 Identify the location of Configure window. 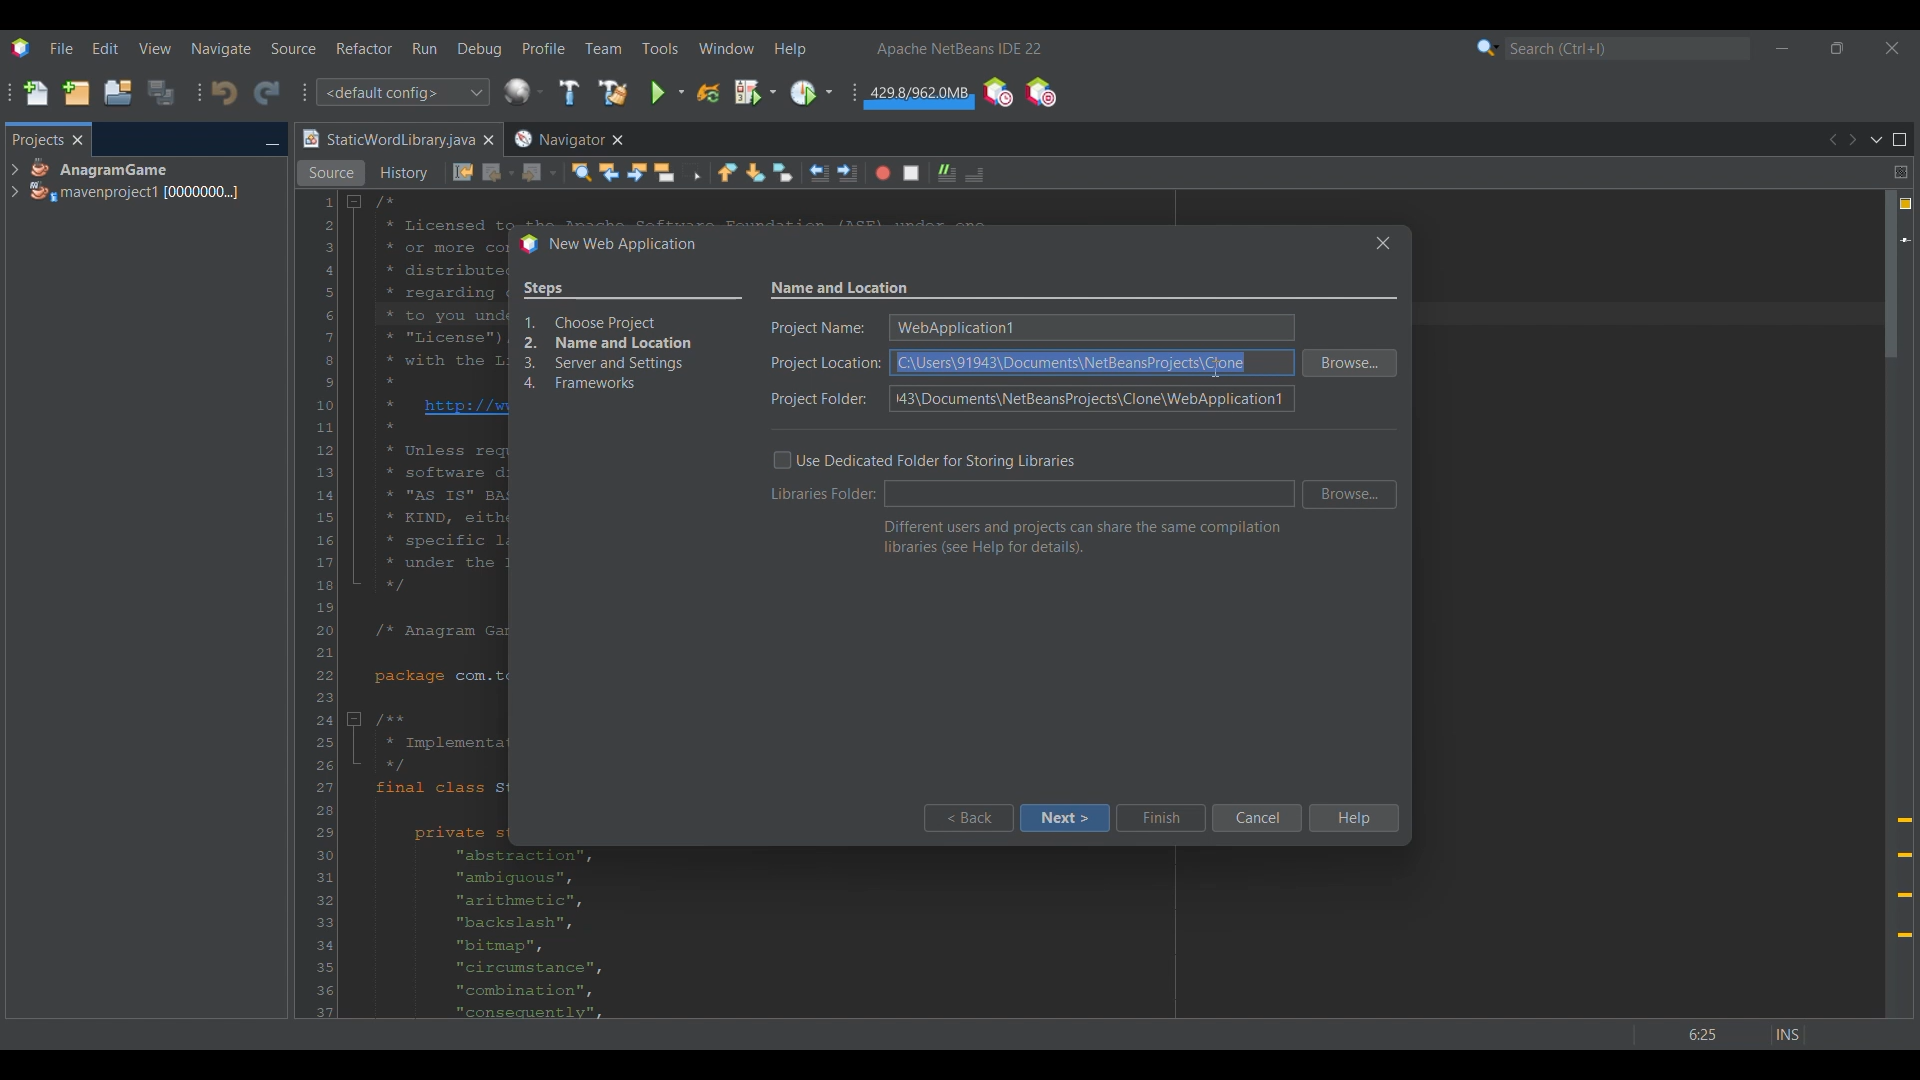
(523, 91).